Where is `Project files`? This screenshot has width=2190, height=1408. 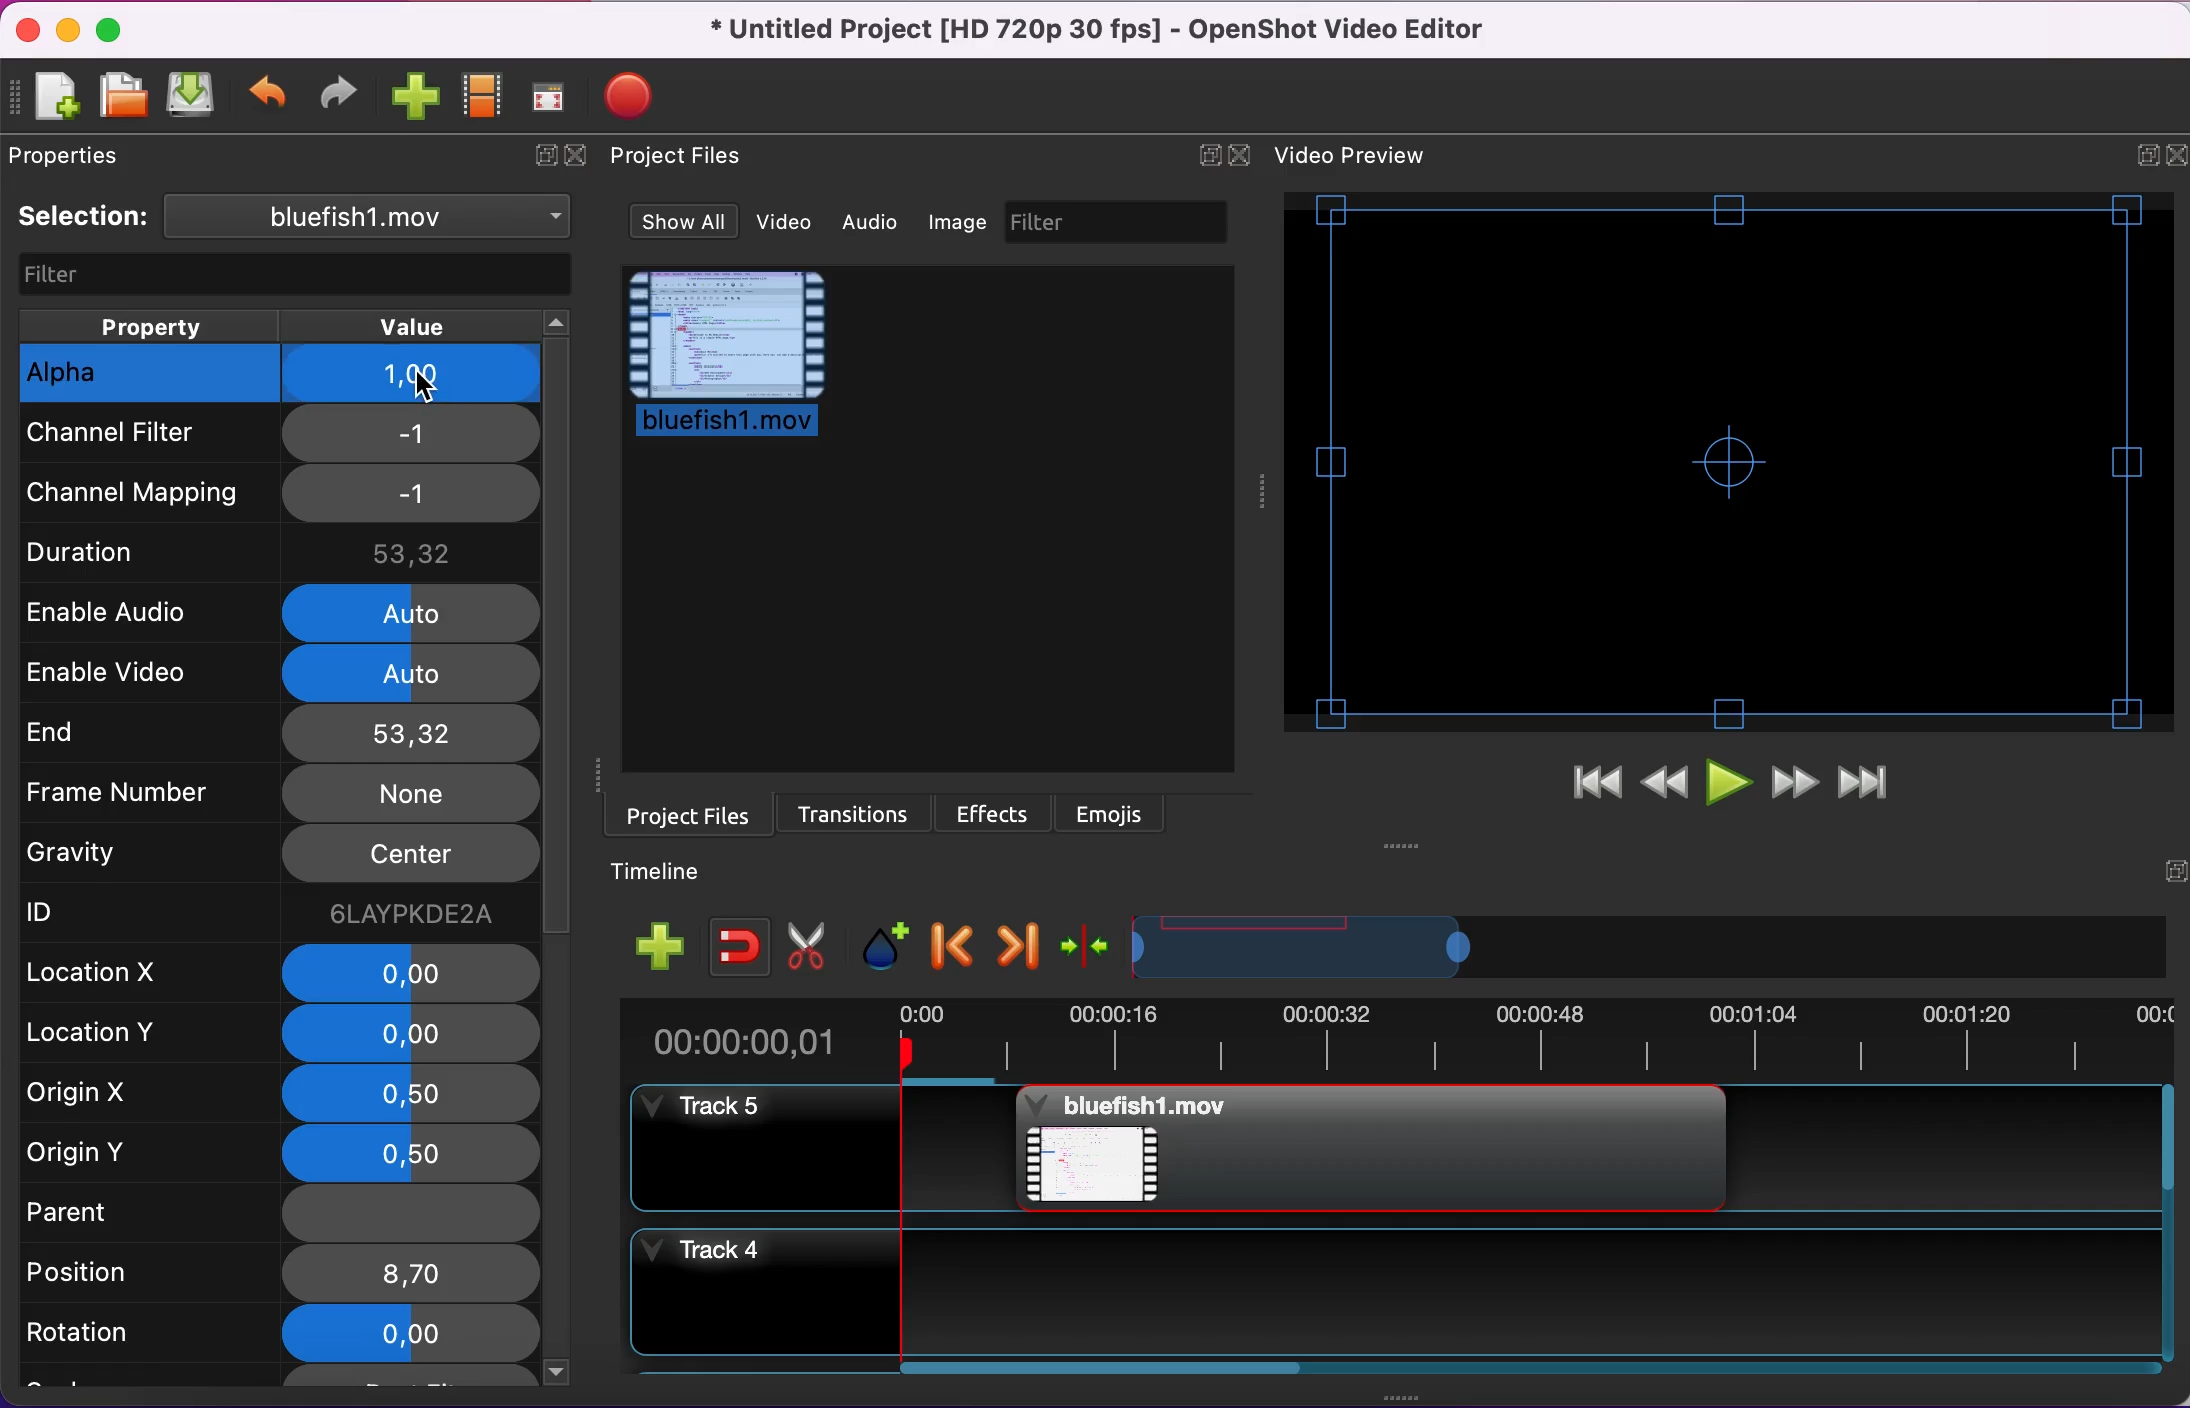 Project files is located at coordinates (673, 155).